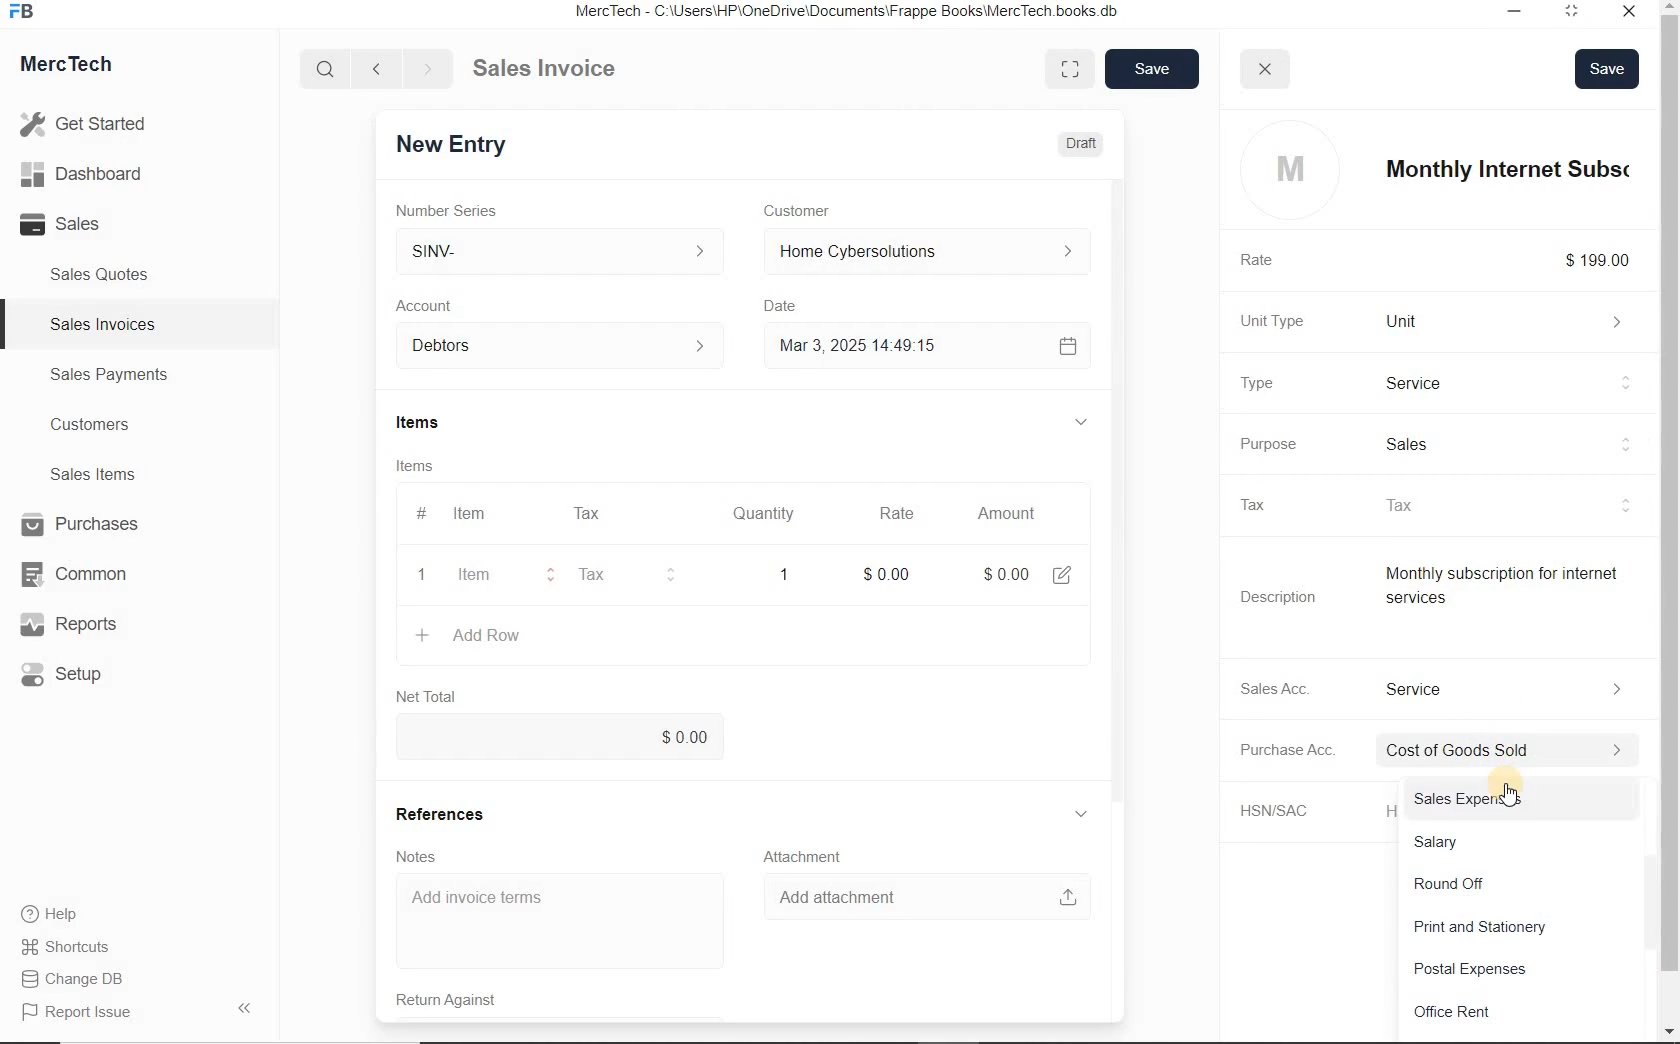  Describe the element at coordinates (1521, 930) in the screenshot. I see `Utility Expenses` at that location.